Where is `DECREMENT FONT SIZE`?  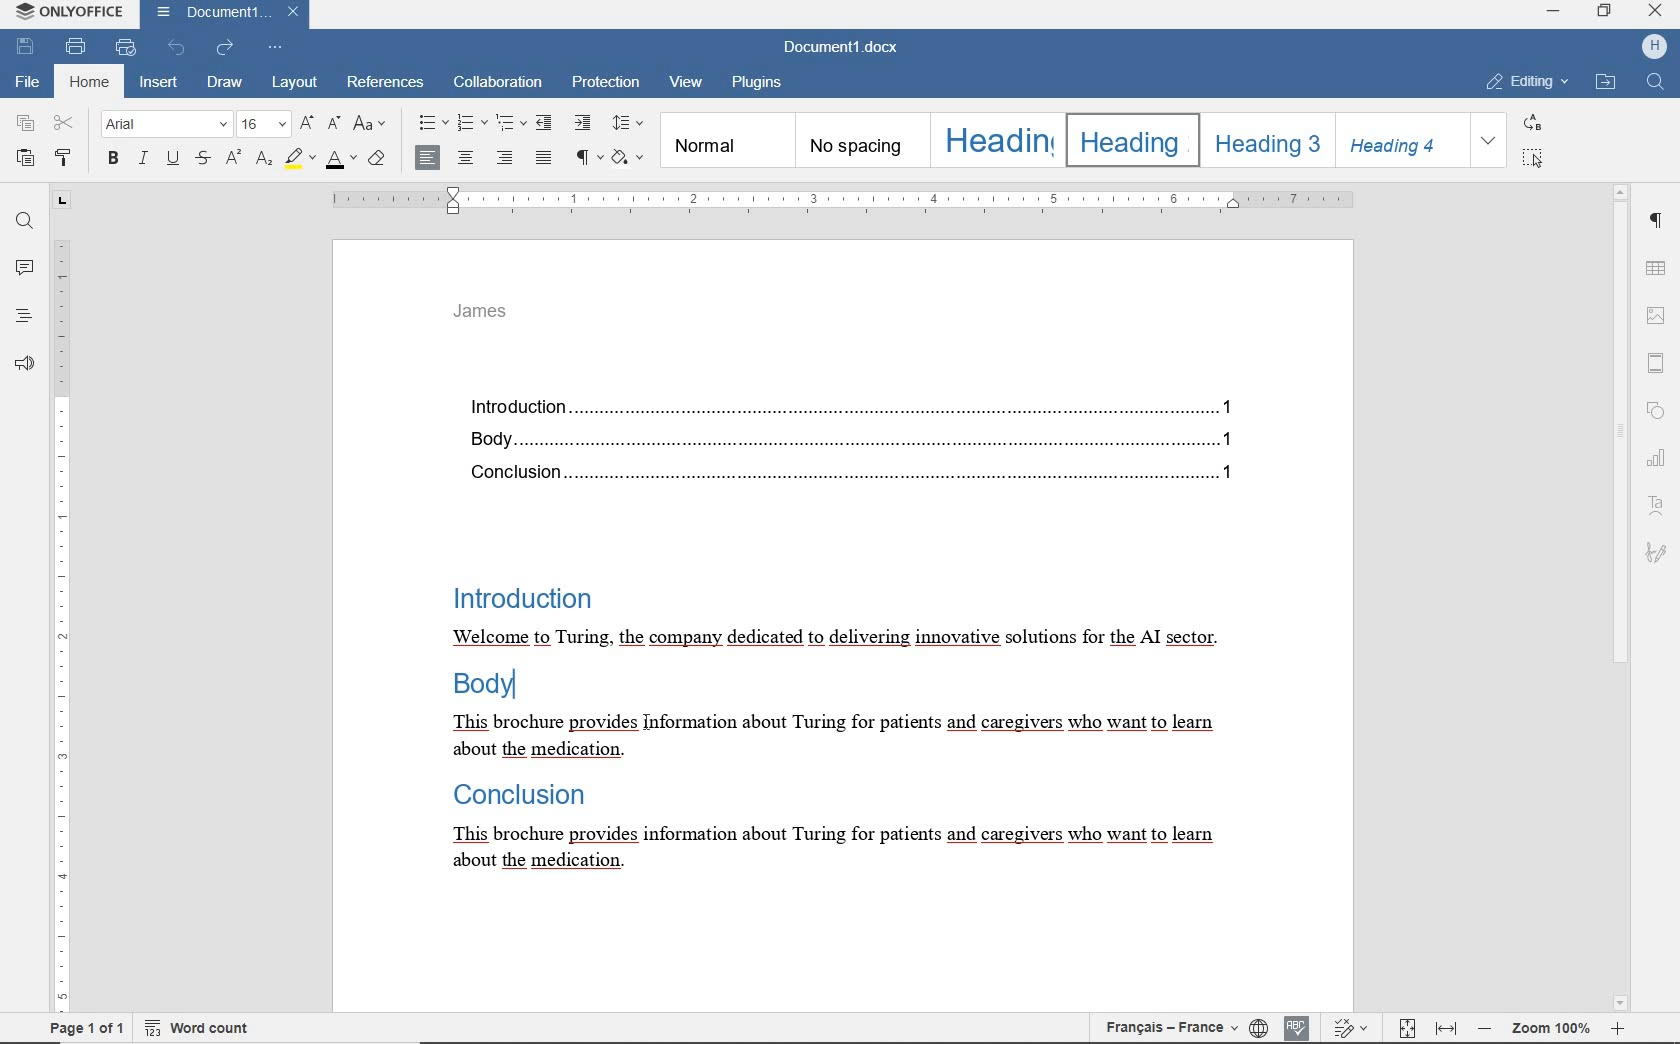
DECREMENT FONT SIZE is located at coordinates (332, 125).